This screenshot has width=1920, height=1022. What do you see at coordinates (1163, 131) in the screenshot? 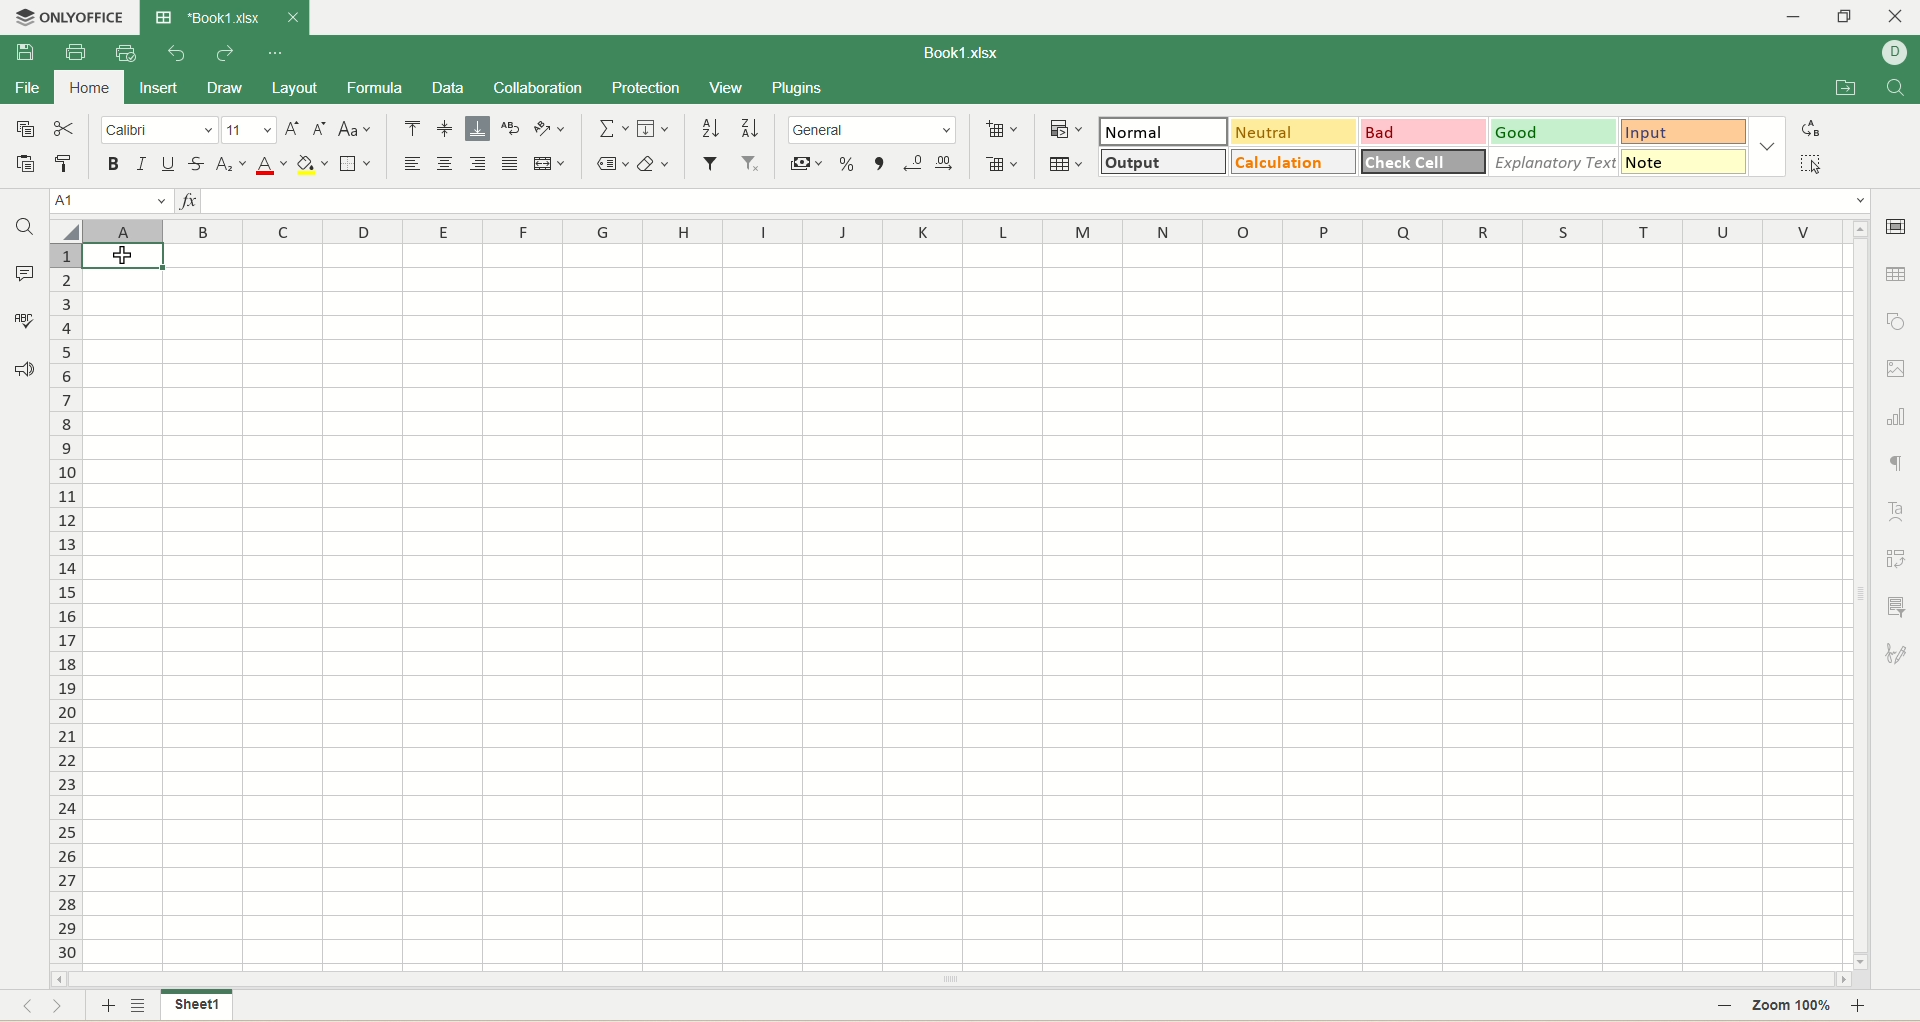
I see `normal` at bounding box center [1163, 131].